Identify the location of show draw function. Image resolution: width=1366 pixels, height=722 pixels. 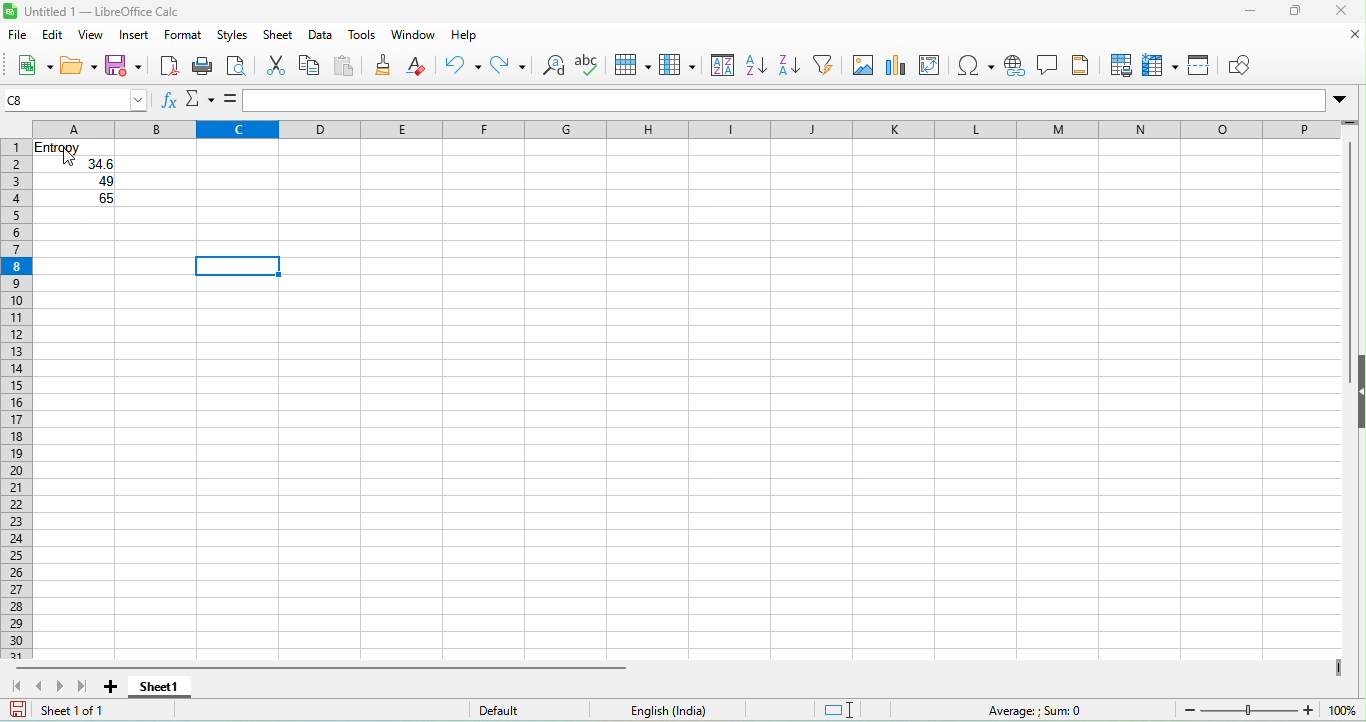
(1246, 65).